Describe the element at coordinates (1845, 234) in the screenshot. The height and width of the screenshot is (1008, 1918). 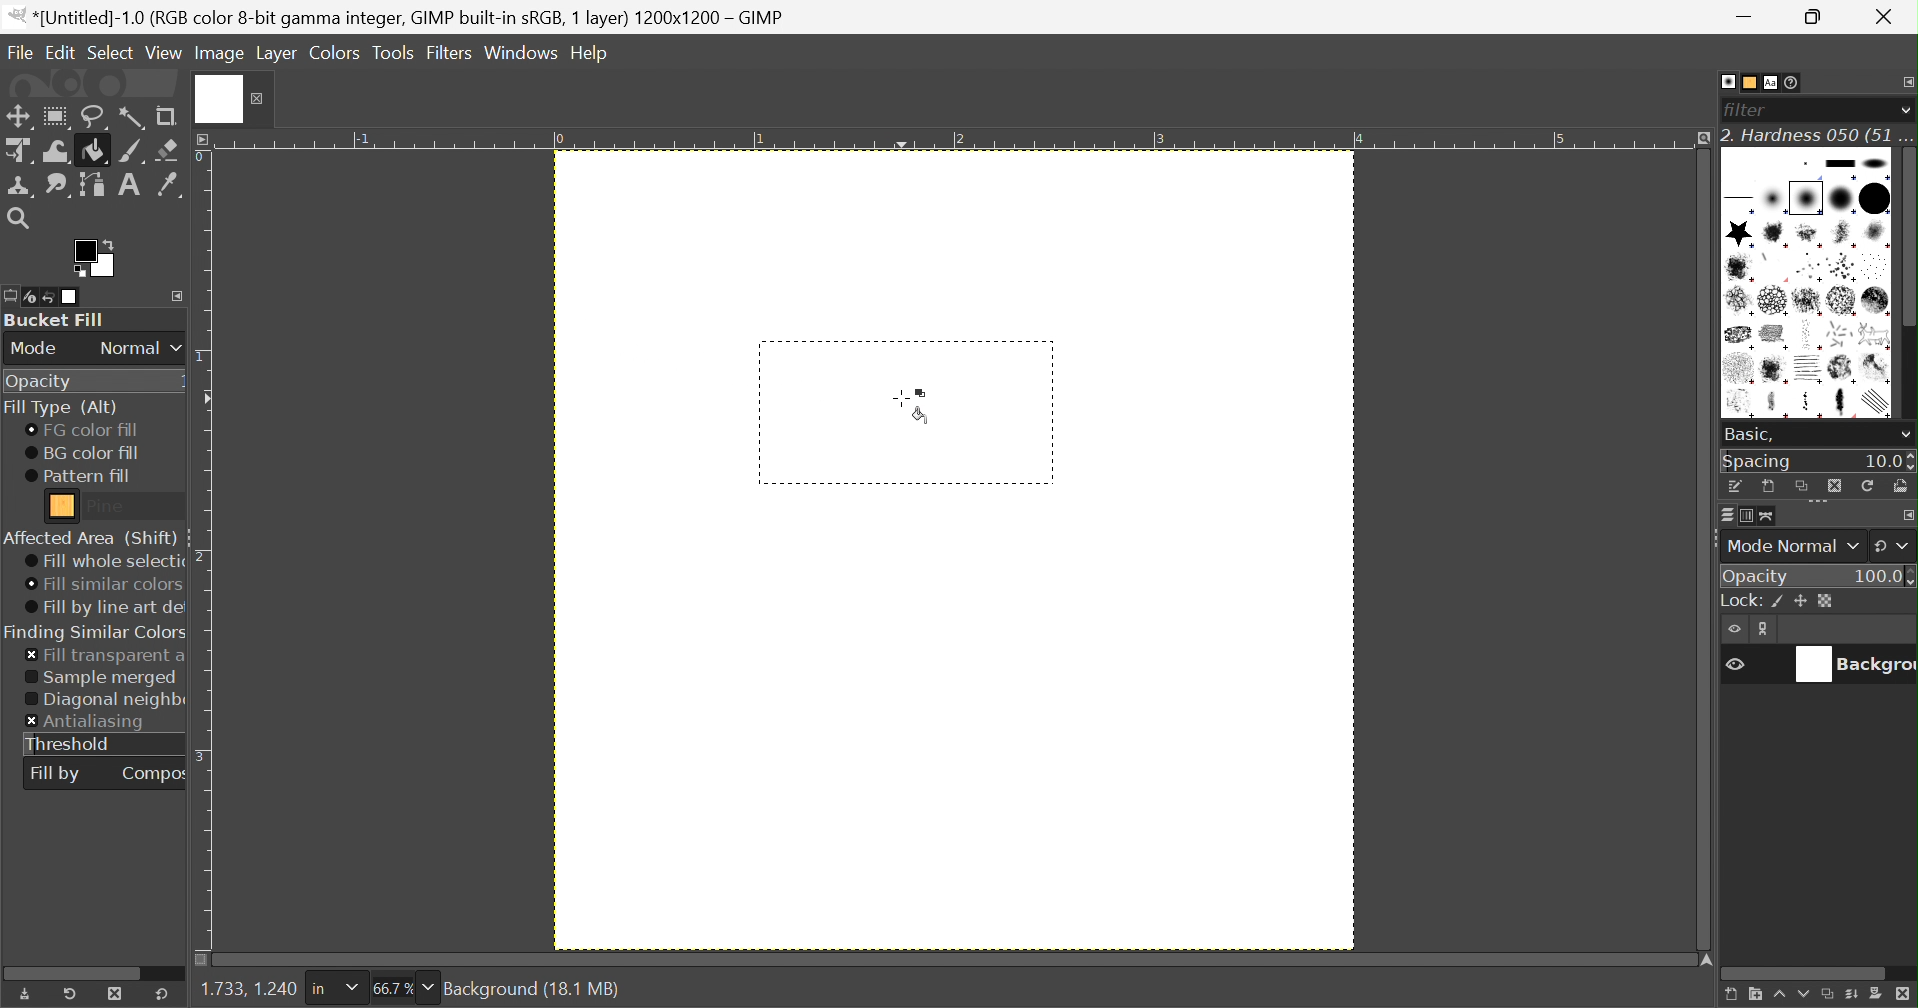
I see `Acrylic 03` at that location.